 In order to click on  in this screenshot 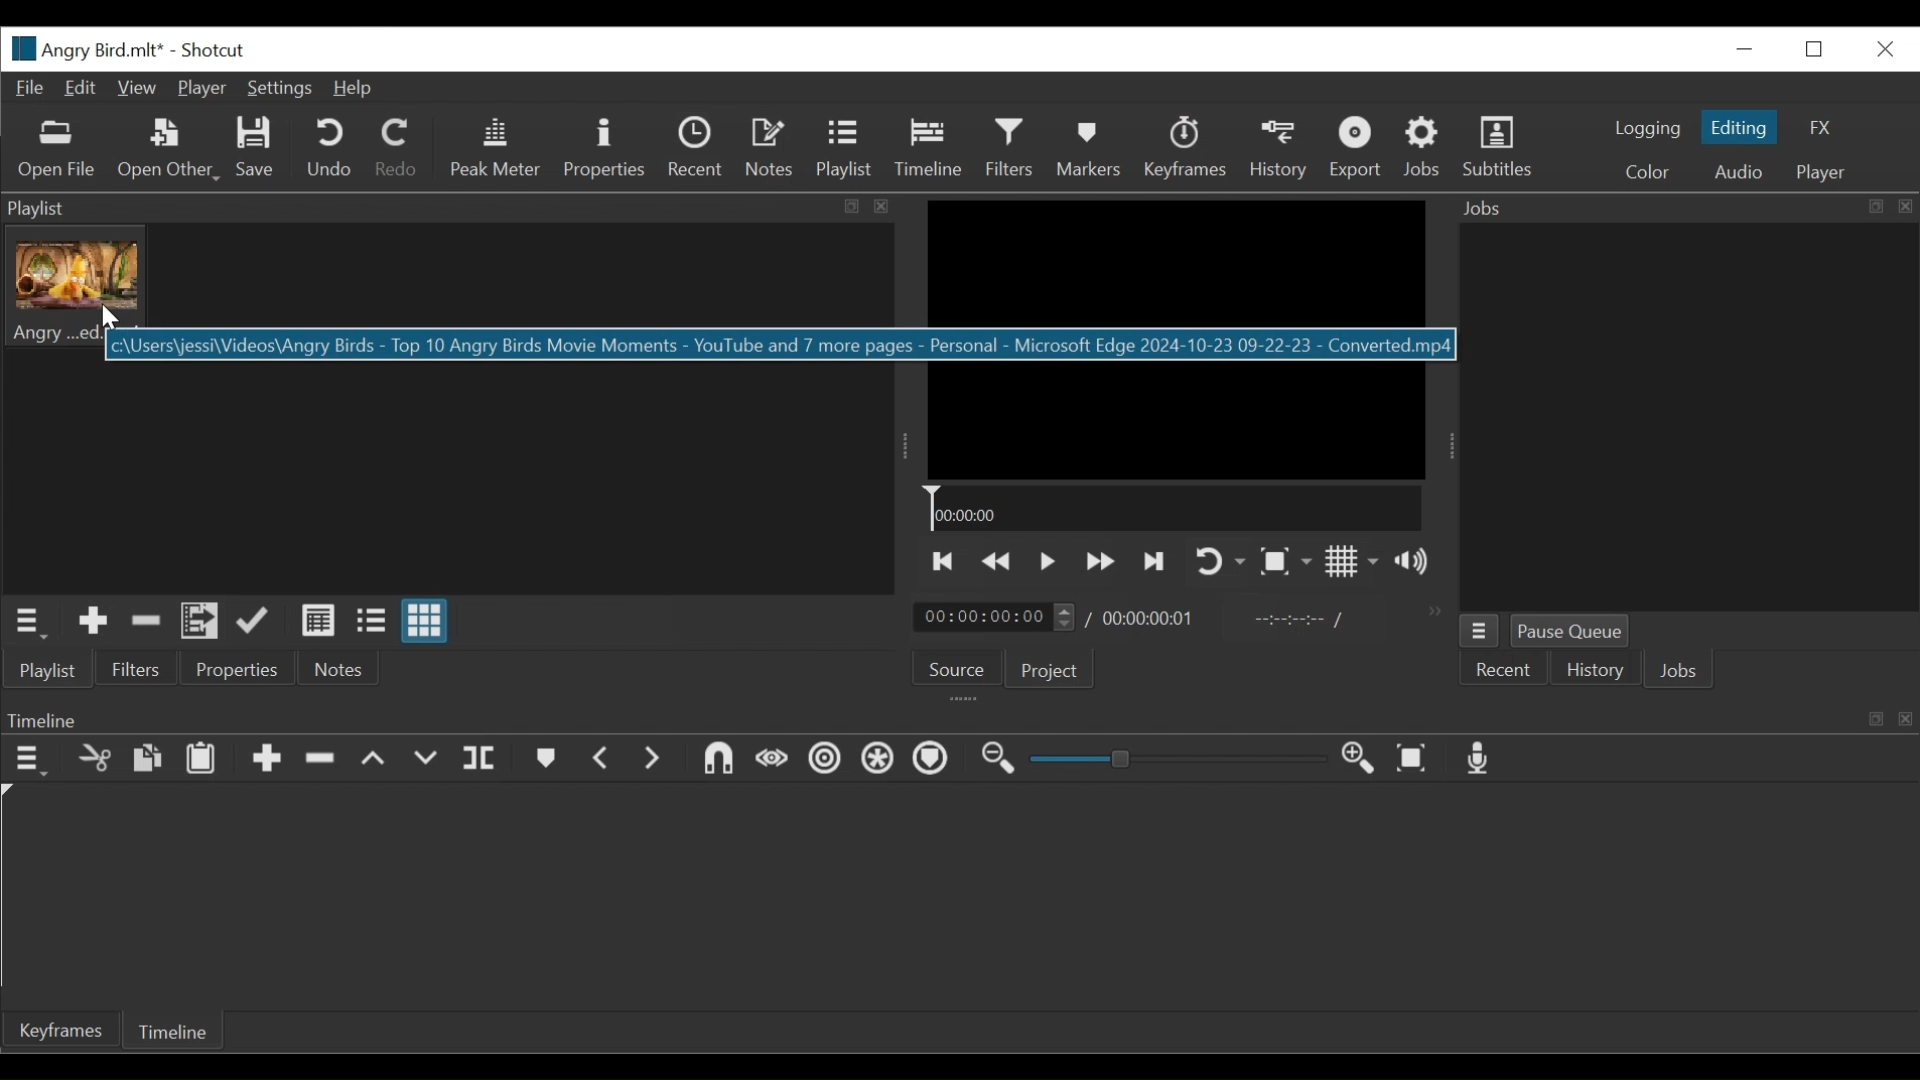, I will do `click(1649, 130)`.